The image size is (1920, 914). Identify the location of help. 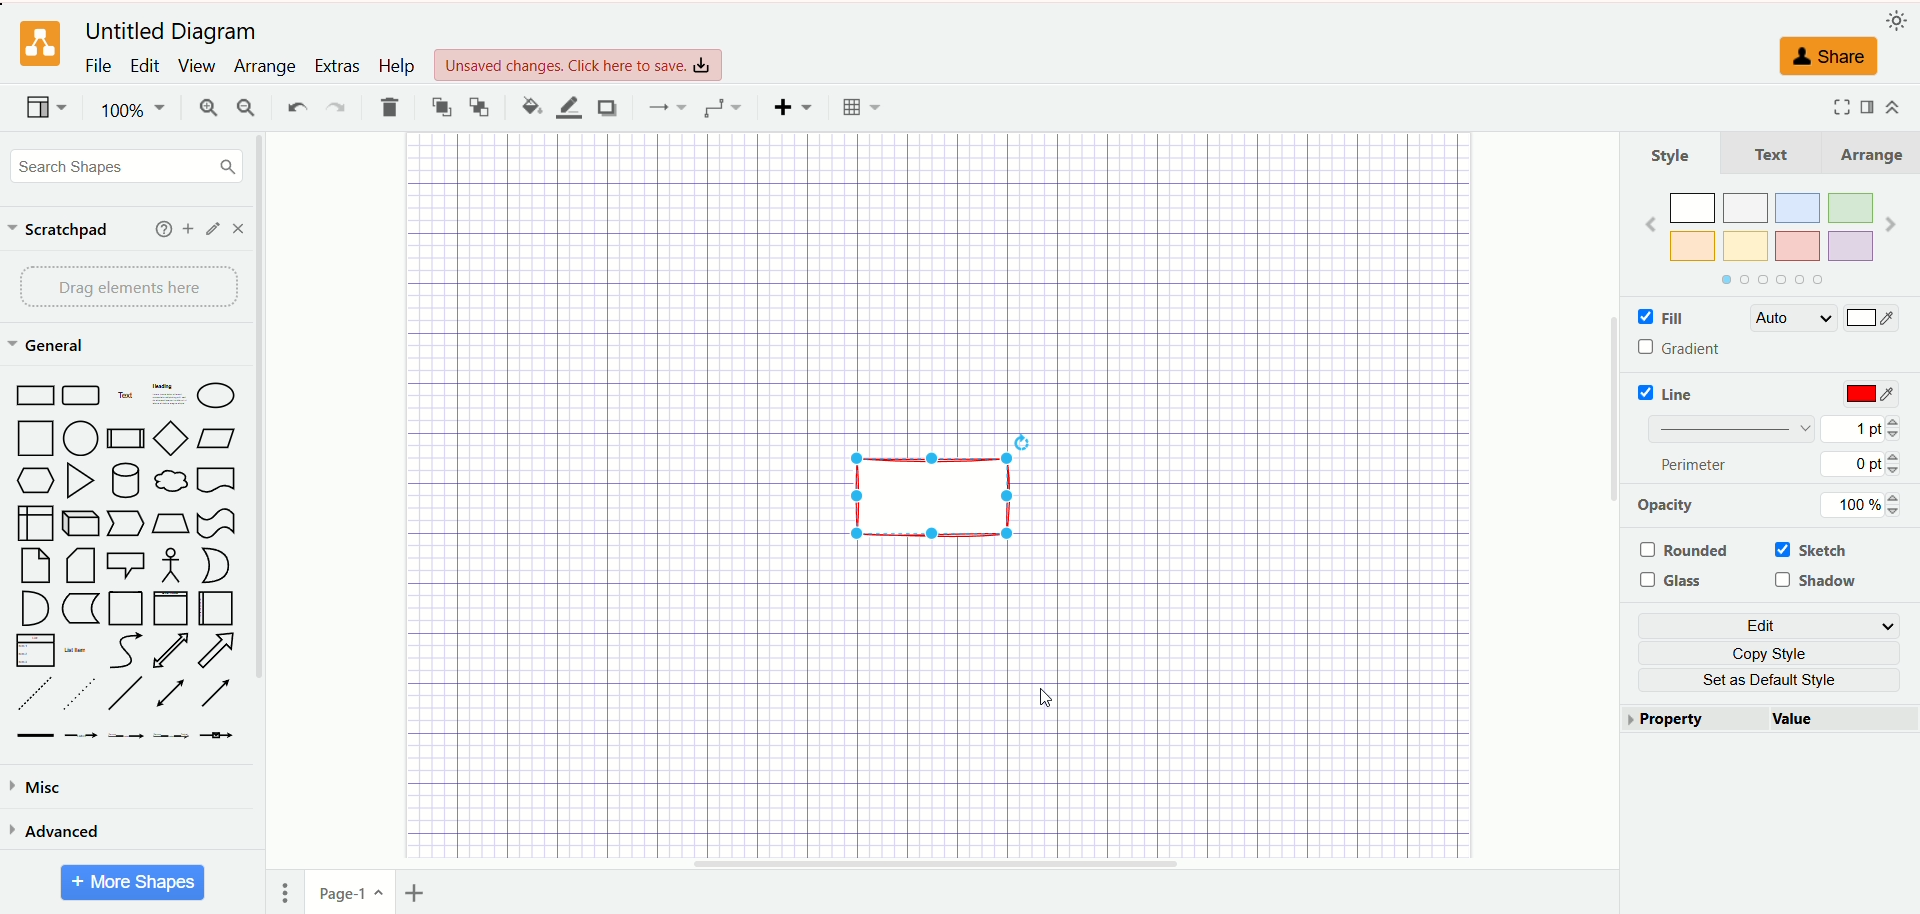
(395, 66).